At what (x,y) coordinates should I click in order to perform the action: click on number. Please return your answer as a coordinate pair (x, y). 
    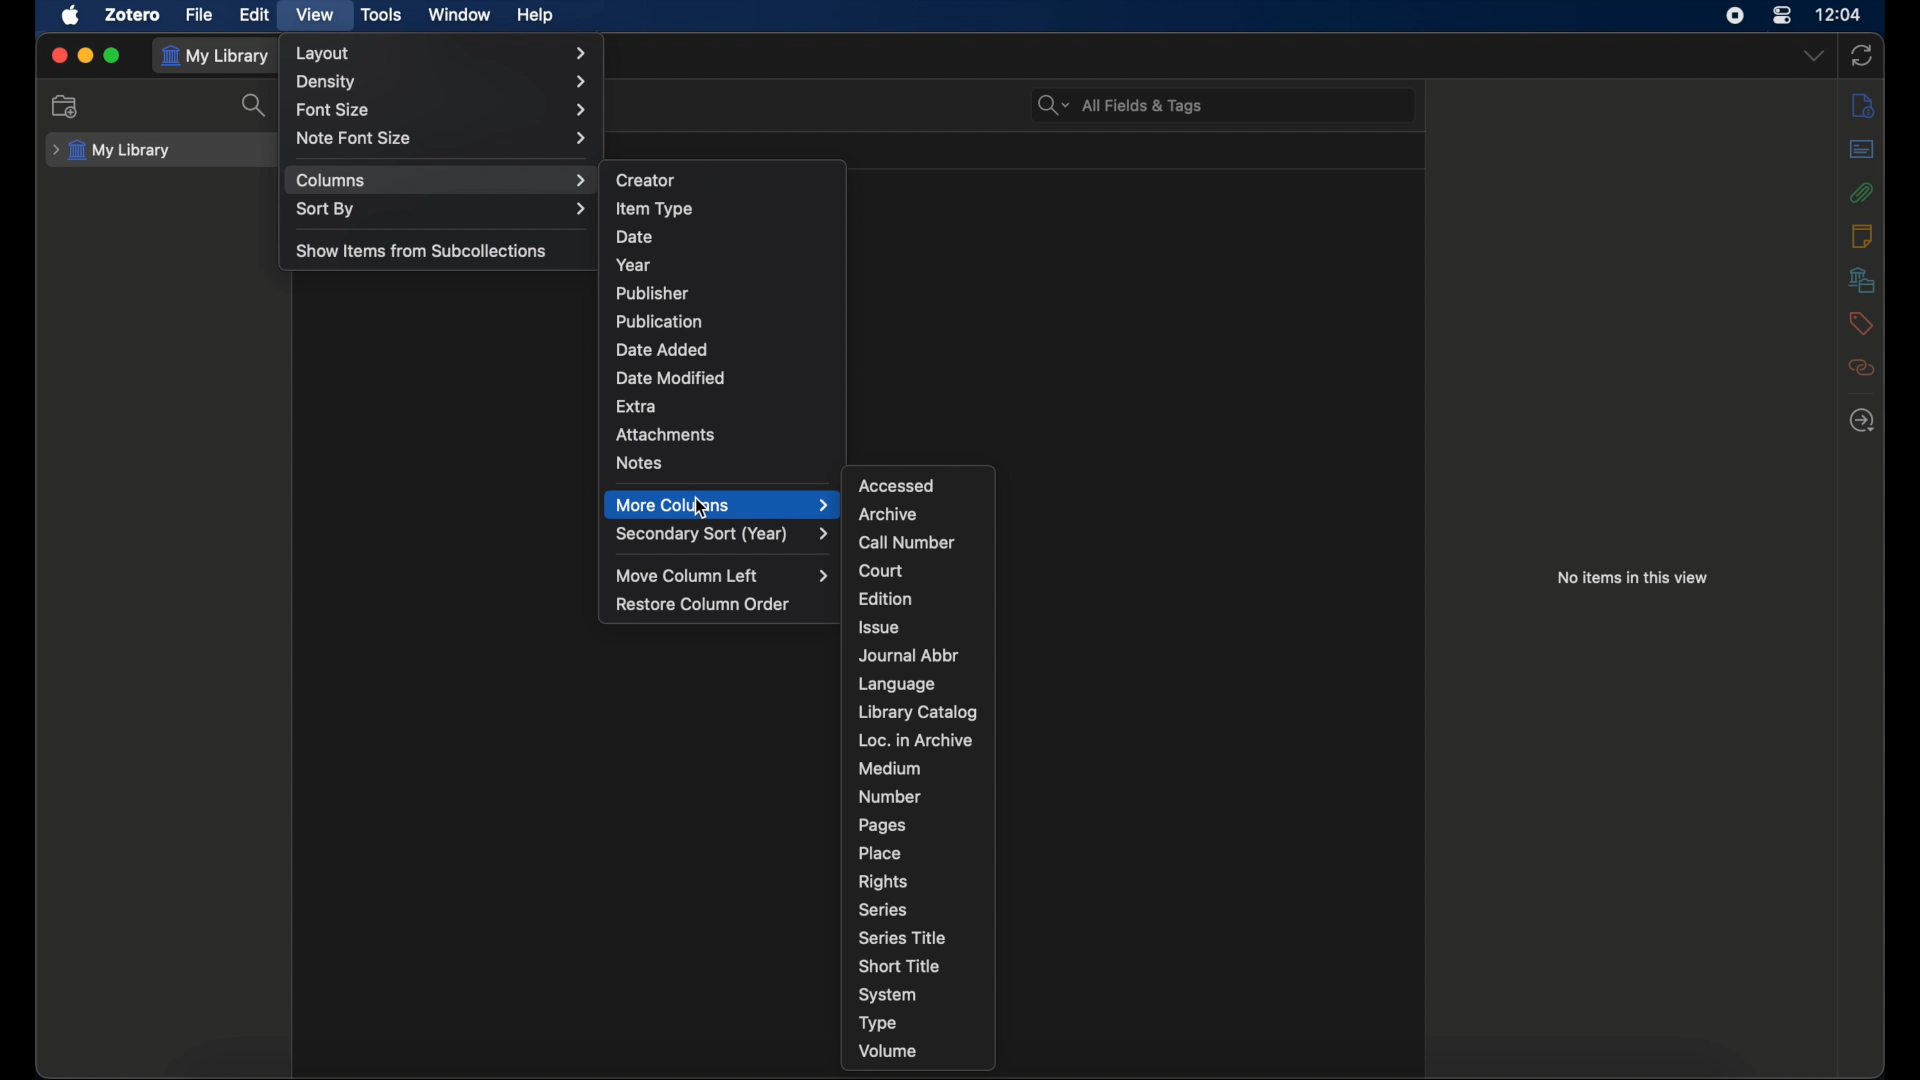
    Looking at the image, I should click on (889, 795).